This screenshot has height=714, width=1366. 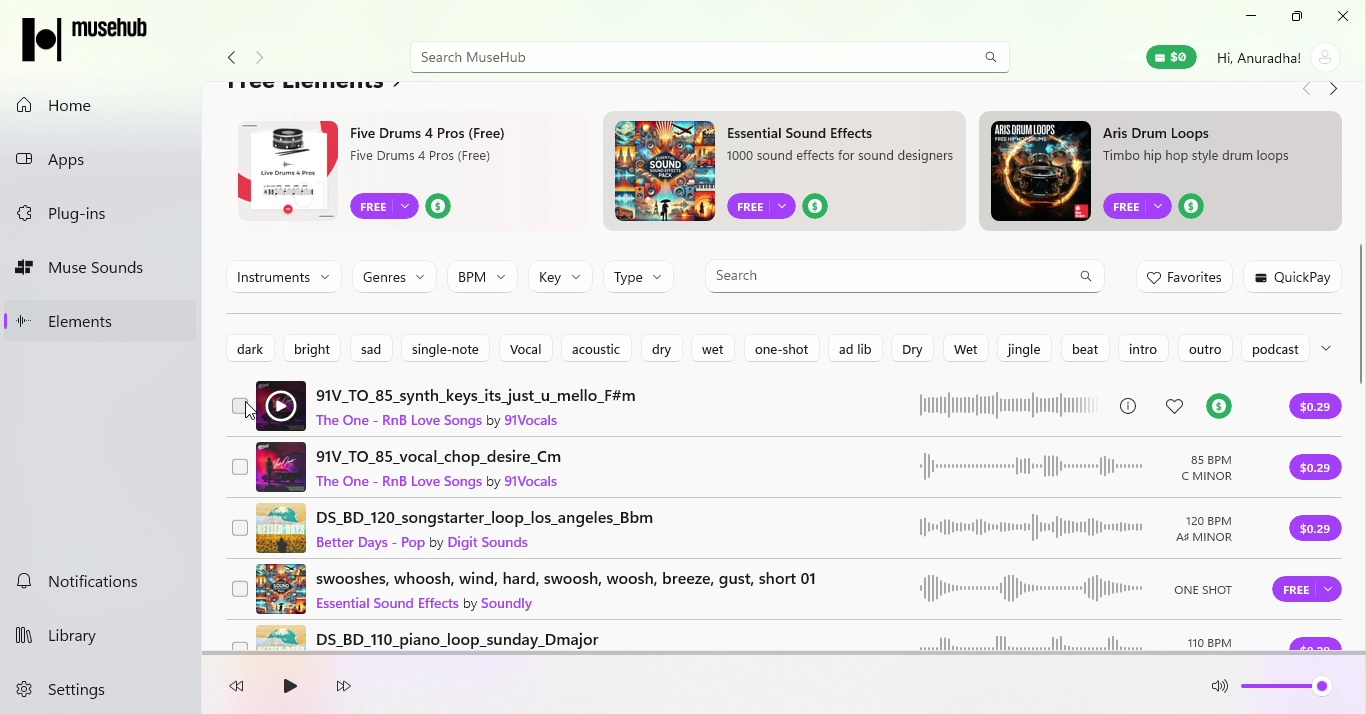 What do you see at coordinates (904, 276) in the screenshot?
I see `Search bar` at bounding box center [904, 276].